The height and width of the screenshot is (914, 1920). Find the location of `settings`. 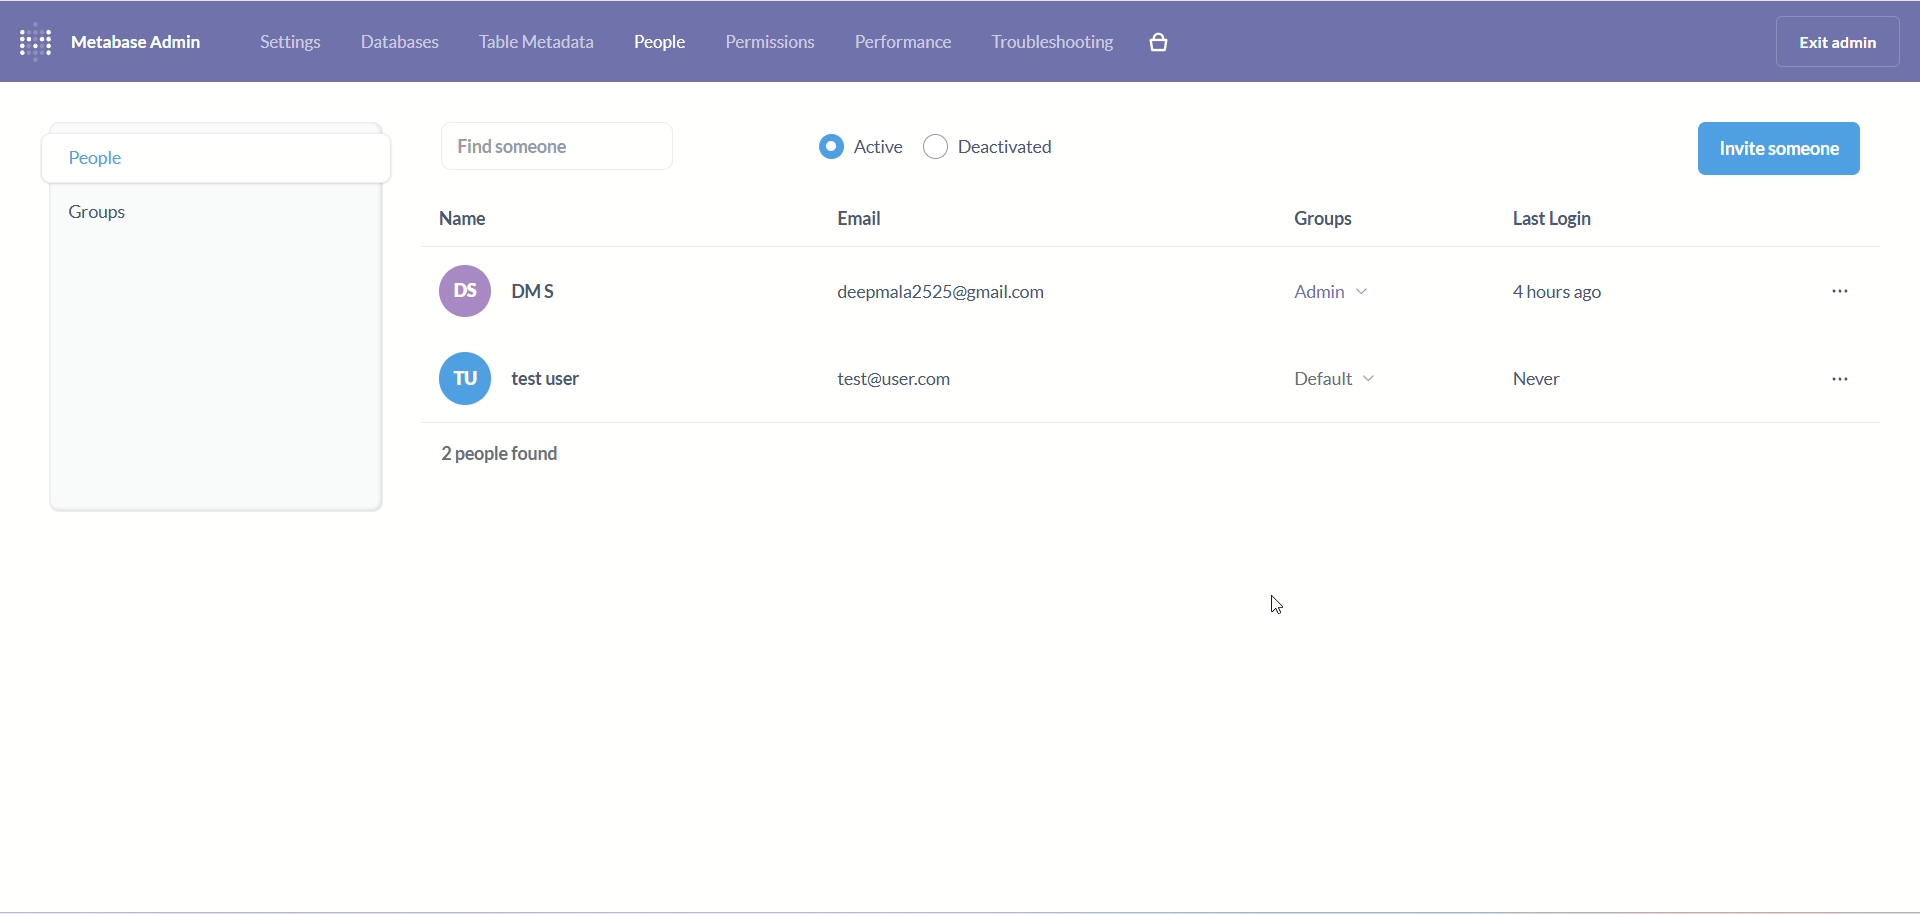

settings is located at coordinates (289, 43).